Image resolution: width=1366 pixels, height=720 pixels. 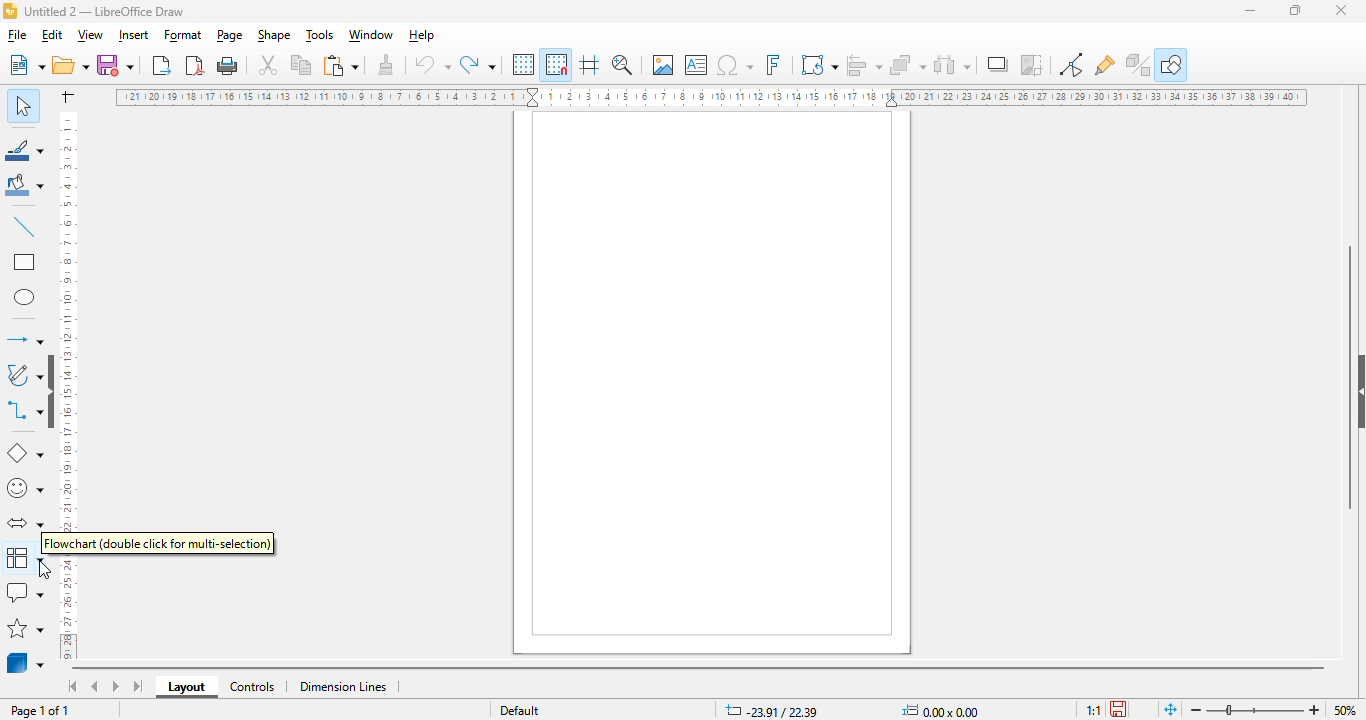 I want to click on title, so click(x=106, y=11).